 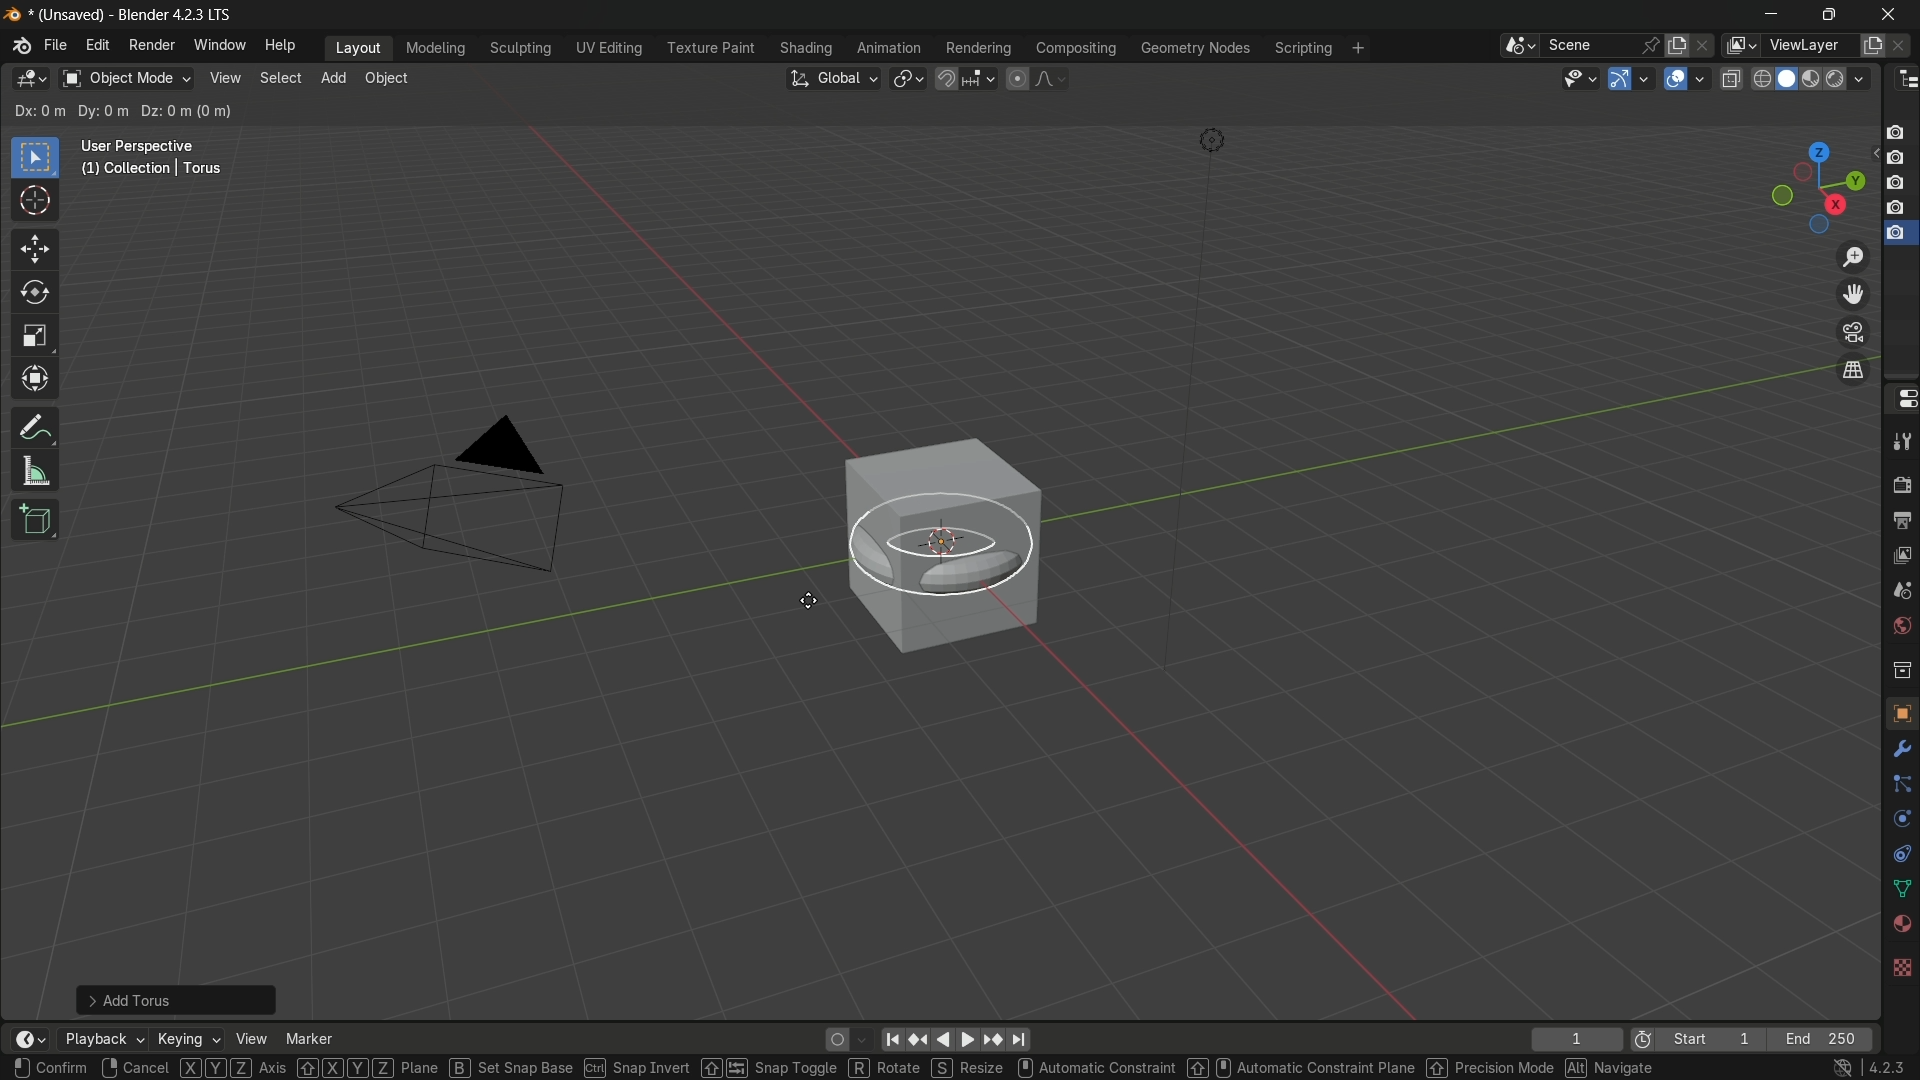 I want to click on edit menu, so click(x=96, y=44).